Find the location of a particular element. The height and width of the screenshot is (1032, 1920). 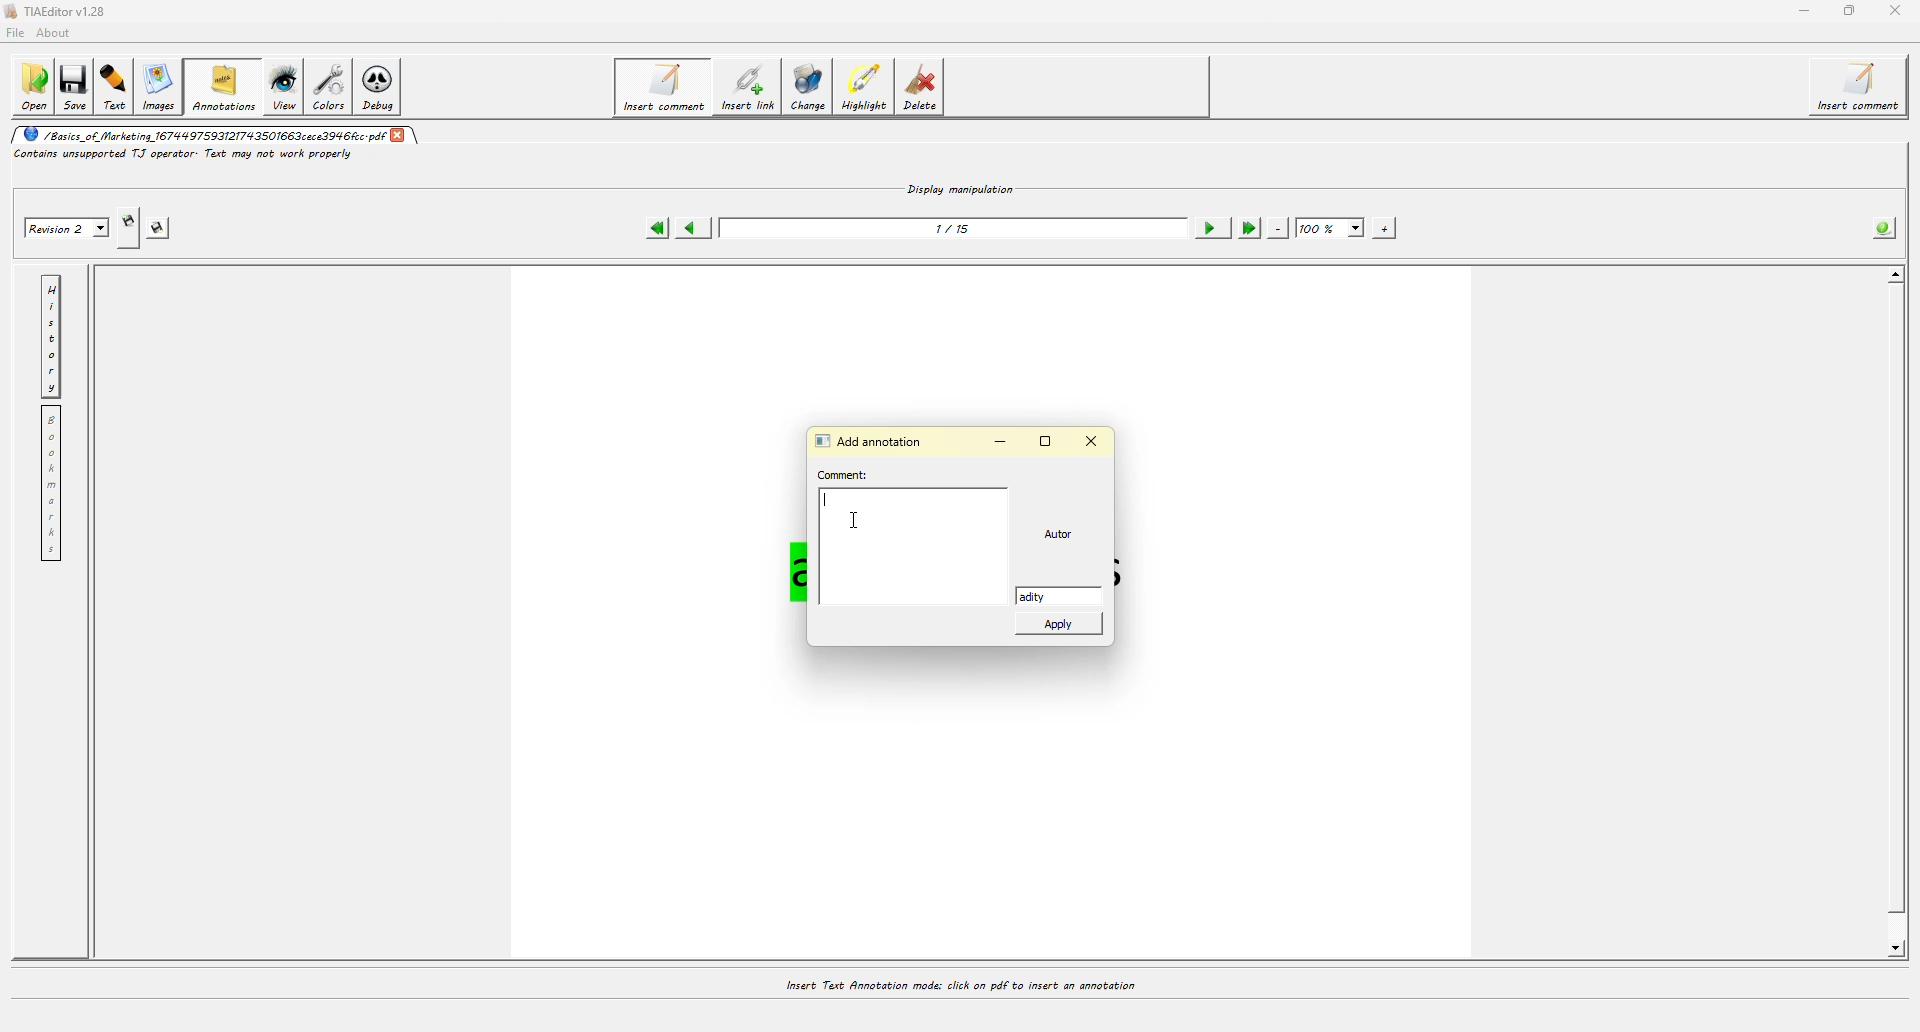

last page is located at coordinates (1247, 228).